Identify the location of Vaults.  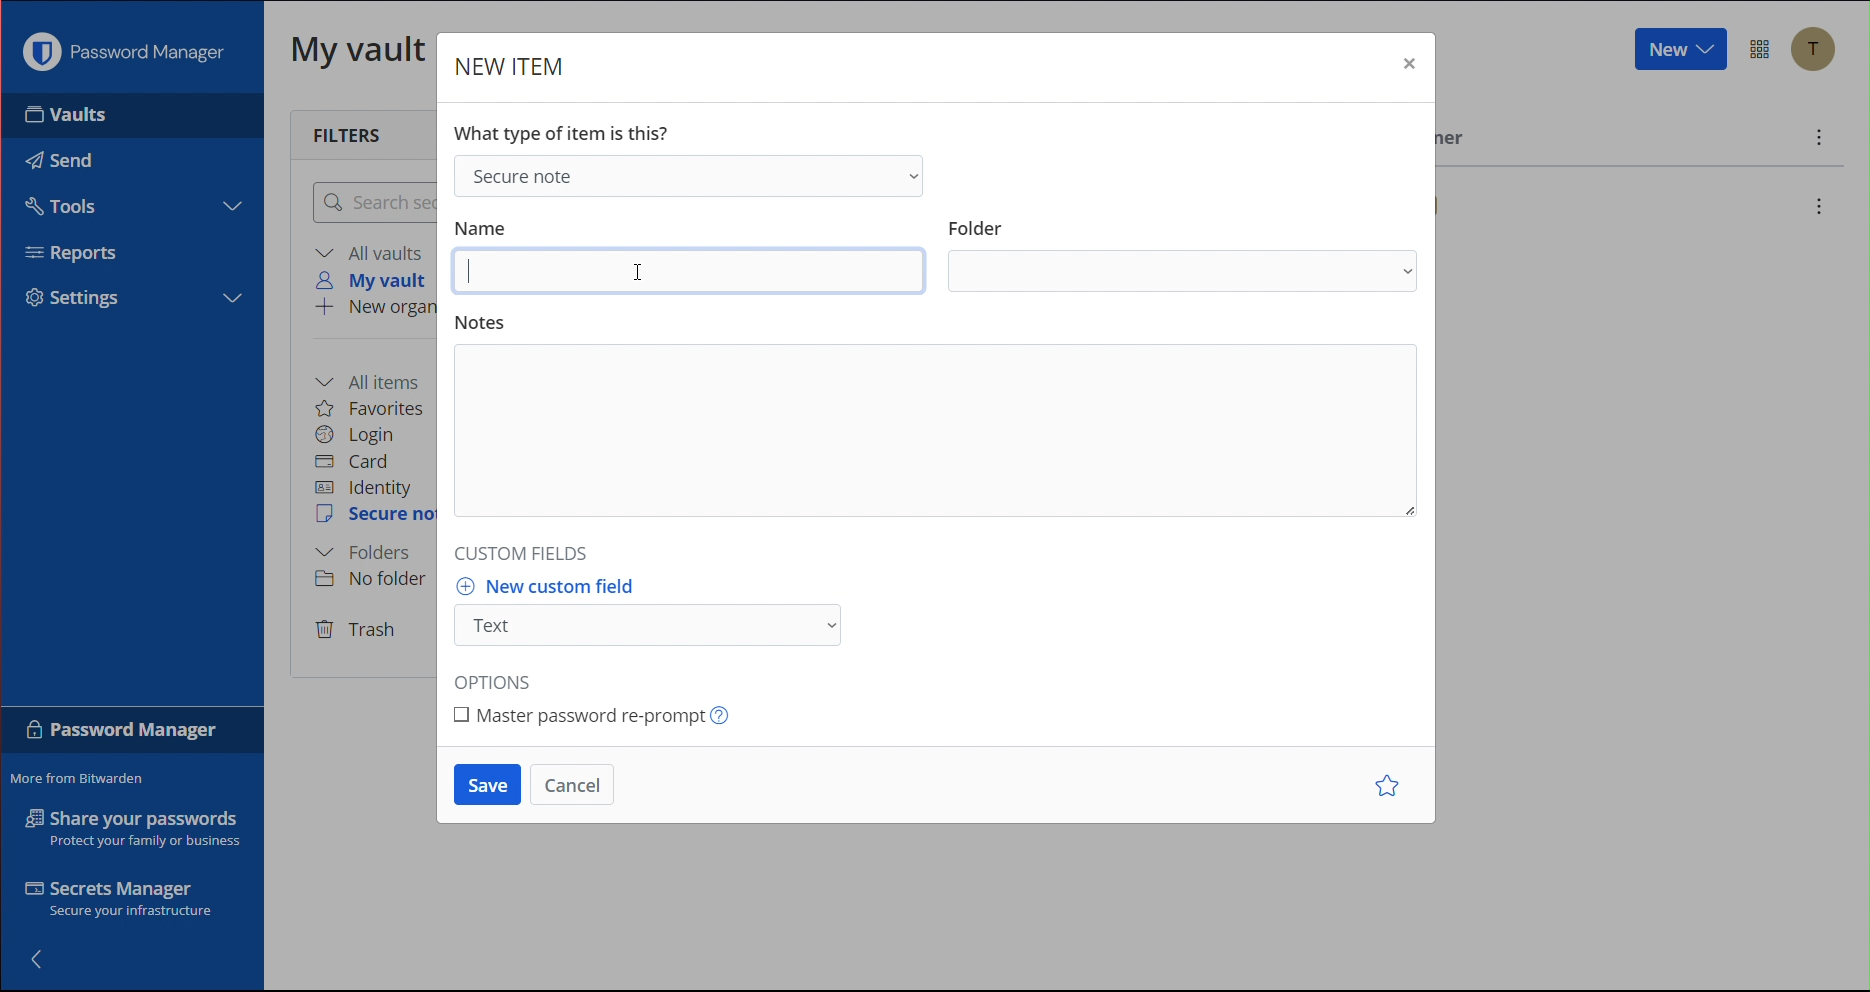
(99, 115).